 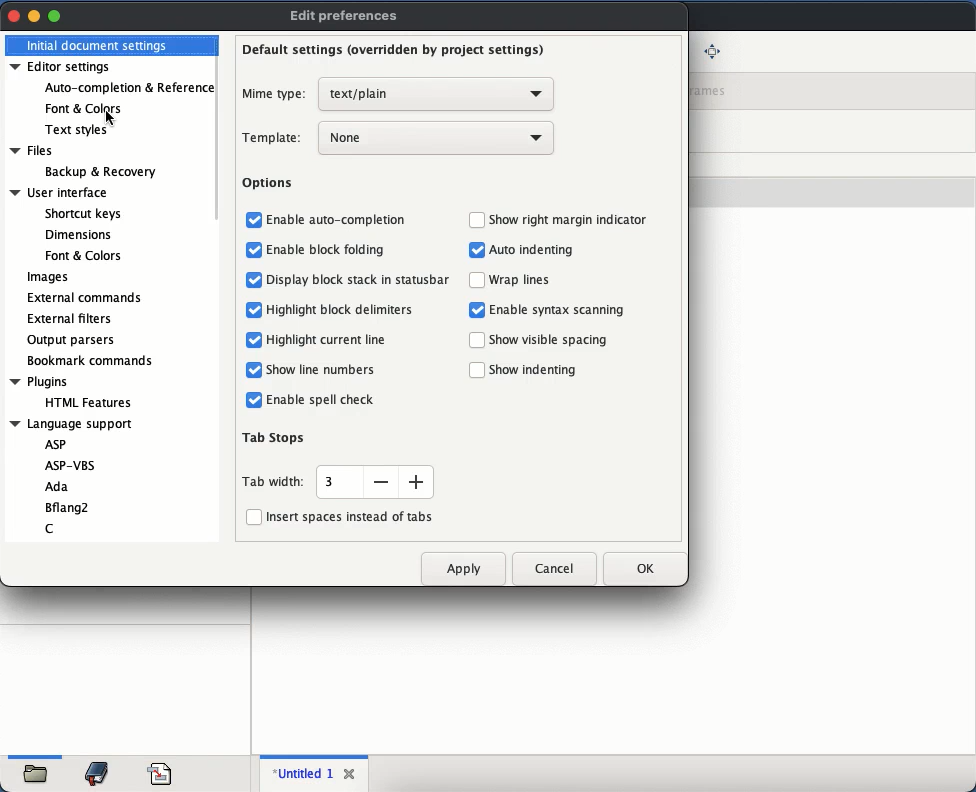 I want to click on edit preferences, so click(x=348, y=16).